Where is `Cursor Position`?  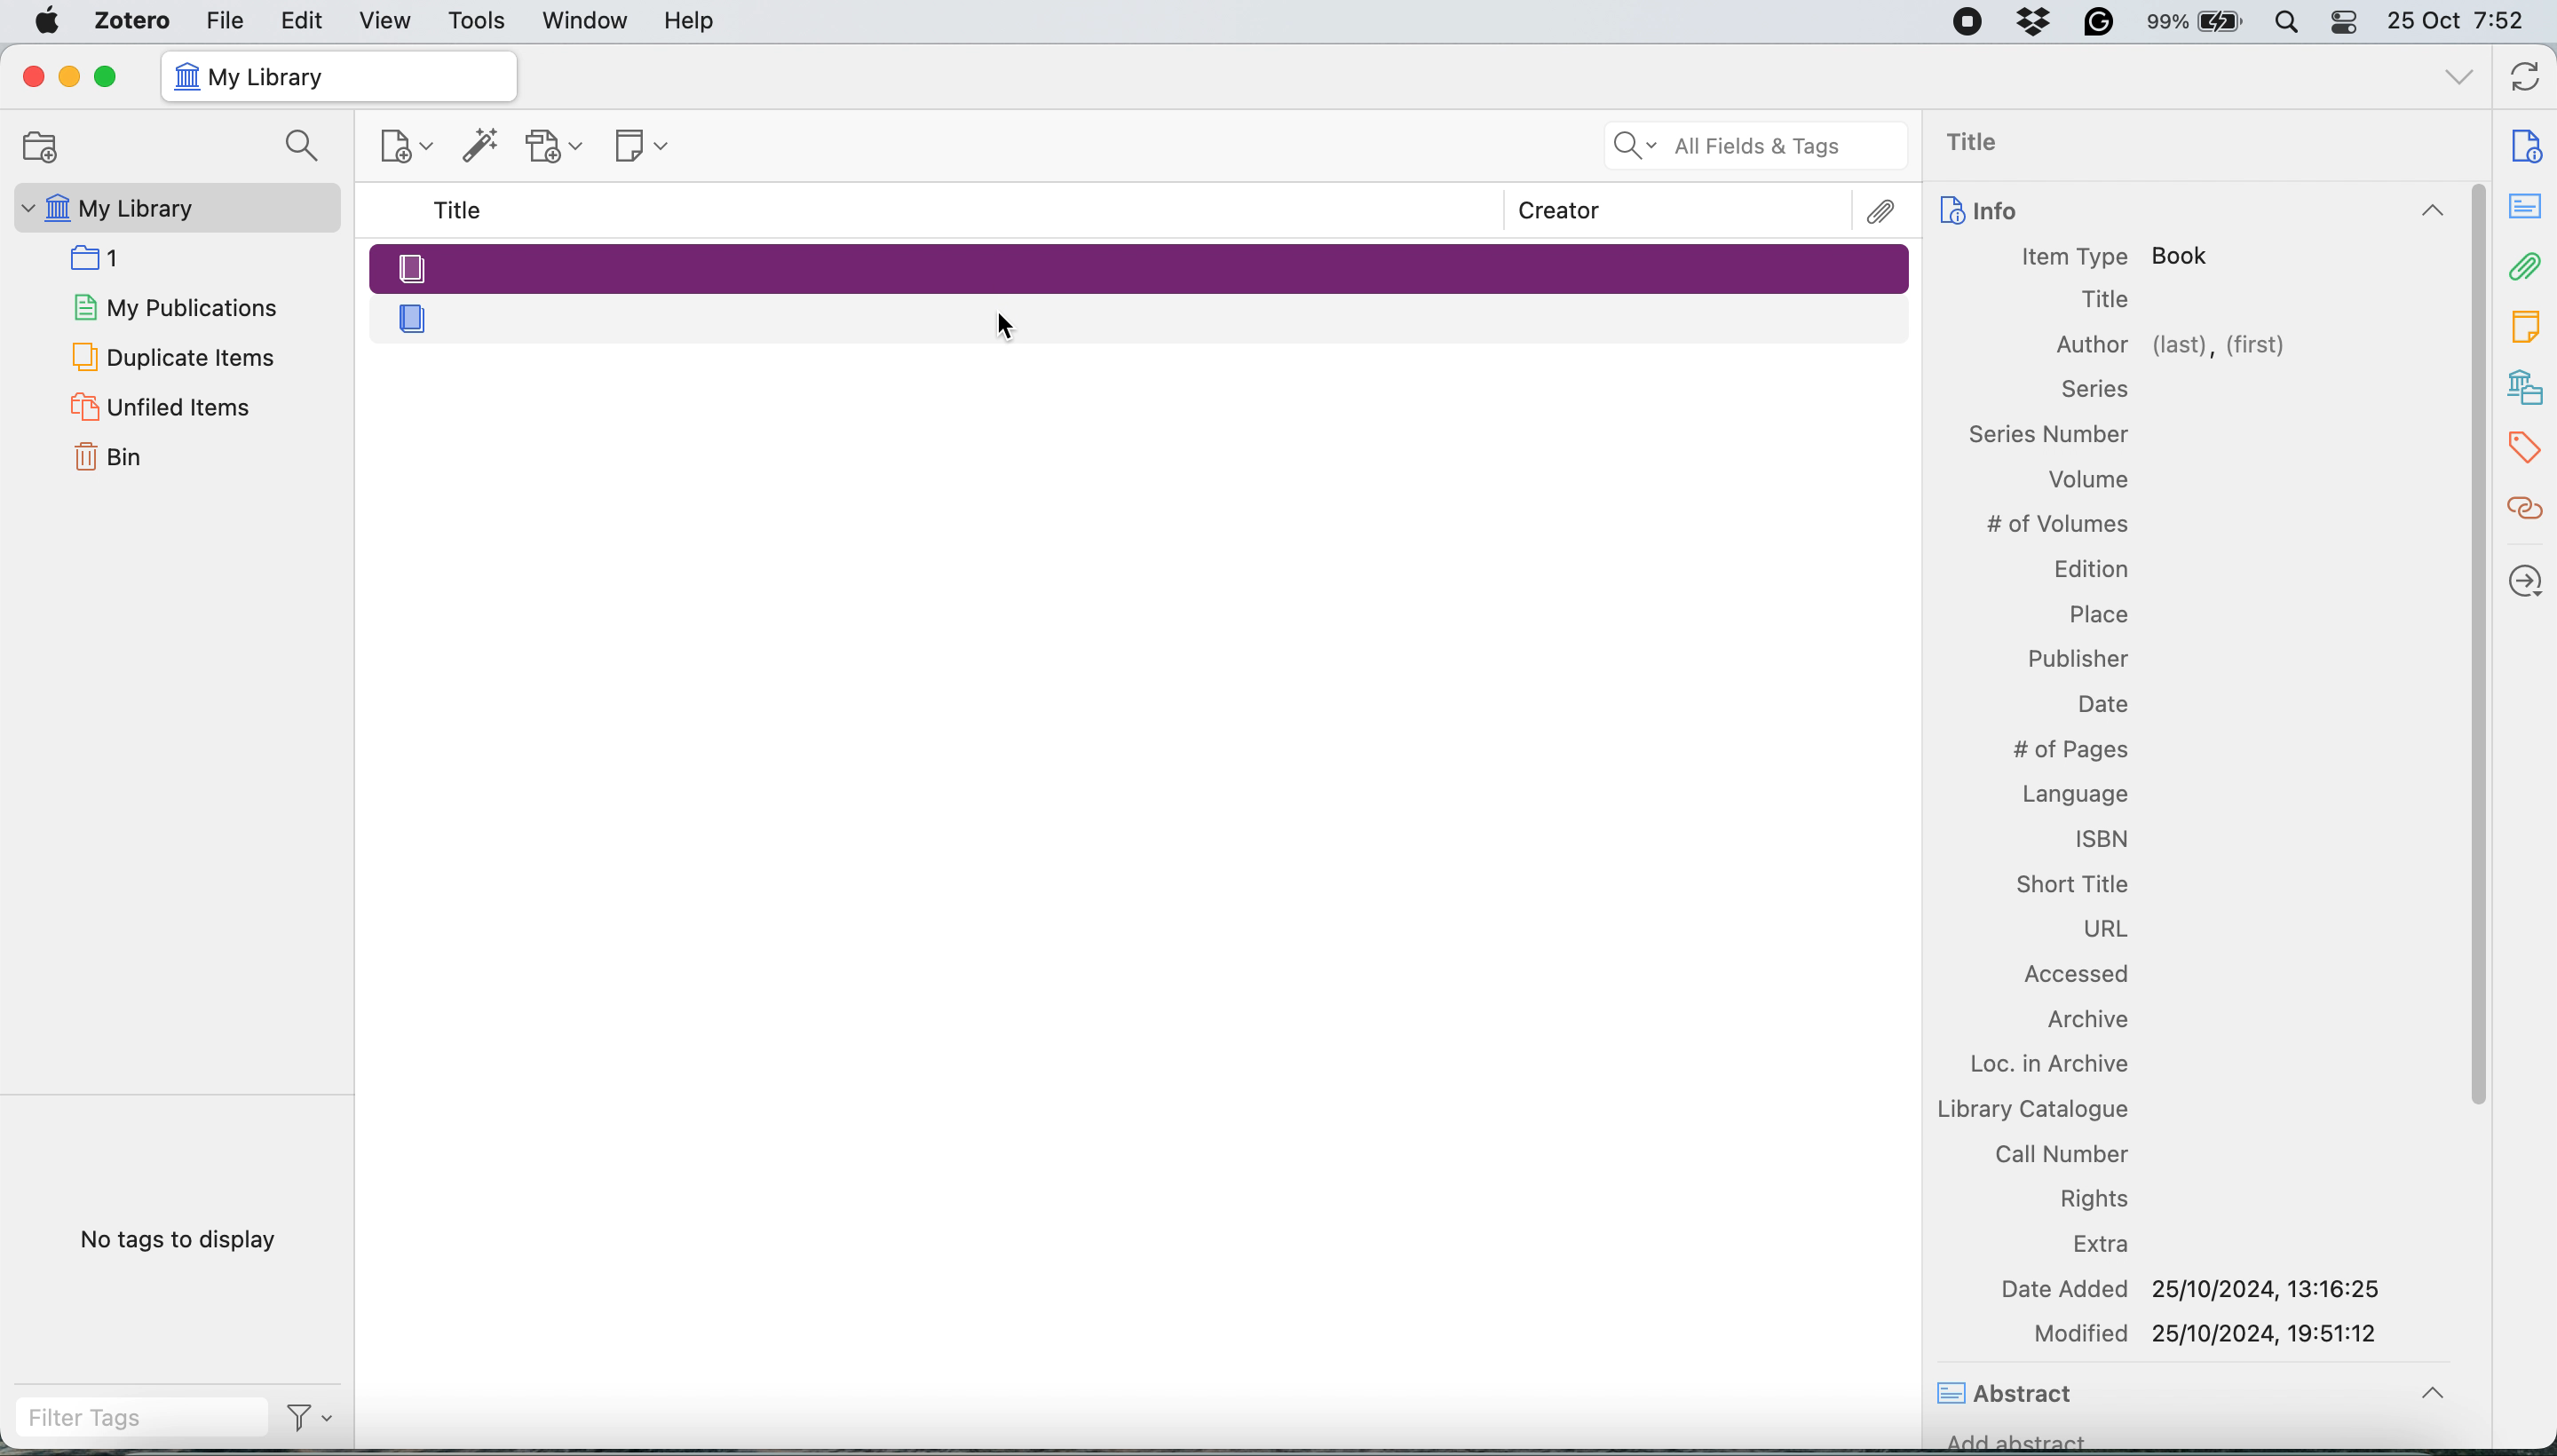
Cursor Position is located at coordinates (1004, 326).